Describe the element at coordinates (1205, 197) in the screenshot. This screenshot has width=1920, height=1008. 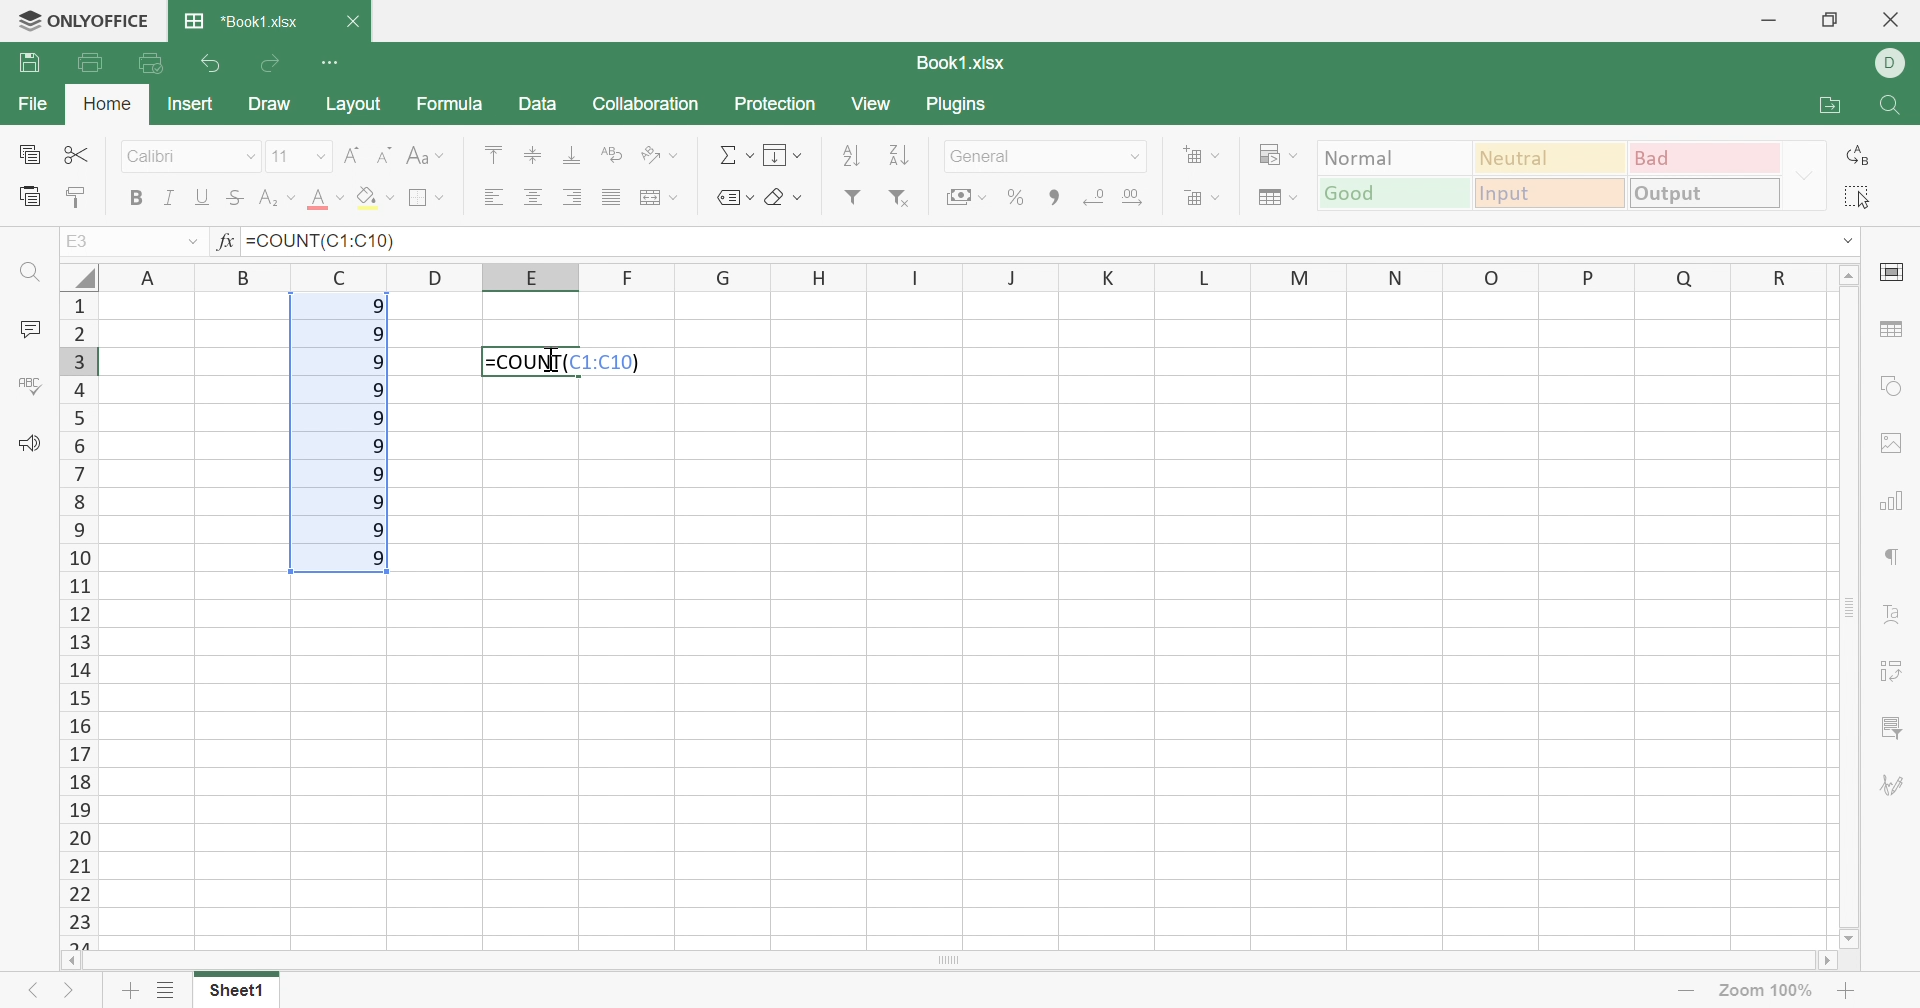
I see `Delete cells` at that location.